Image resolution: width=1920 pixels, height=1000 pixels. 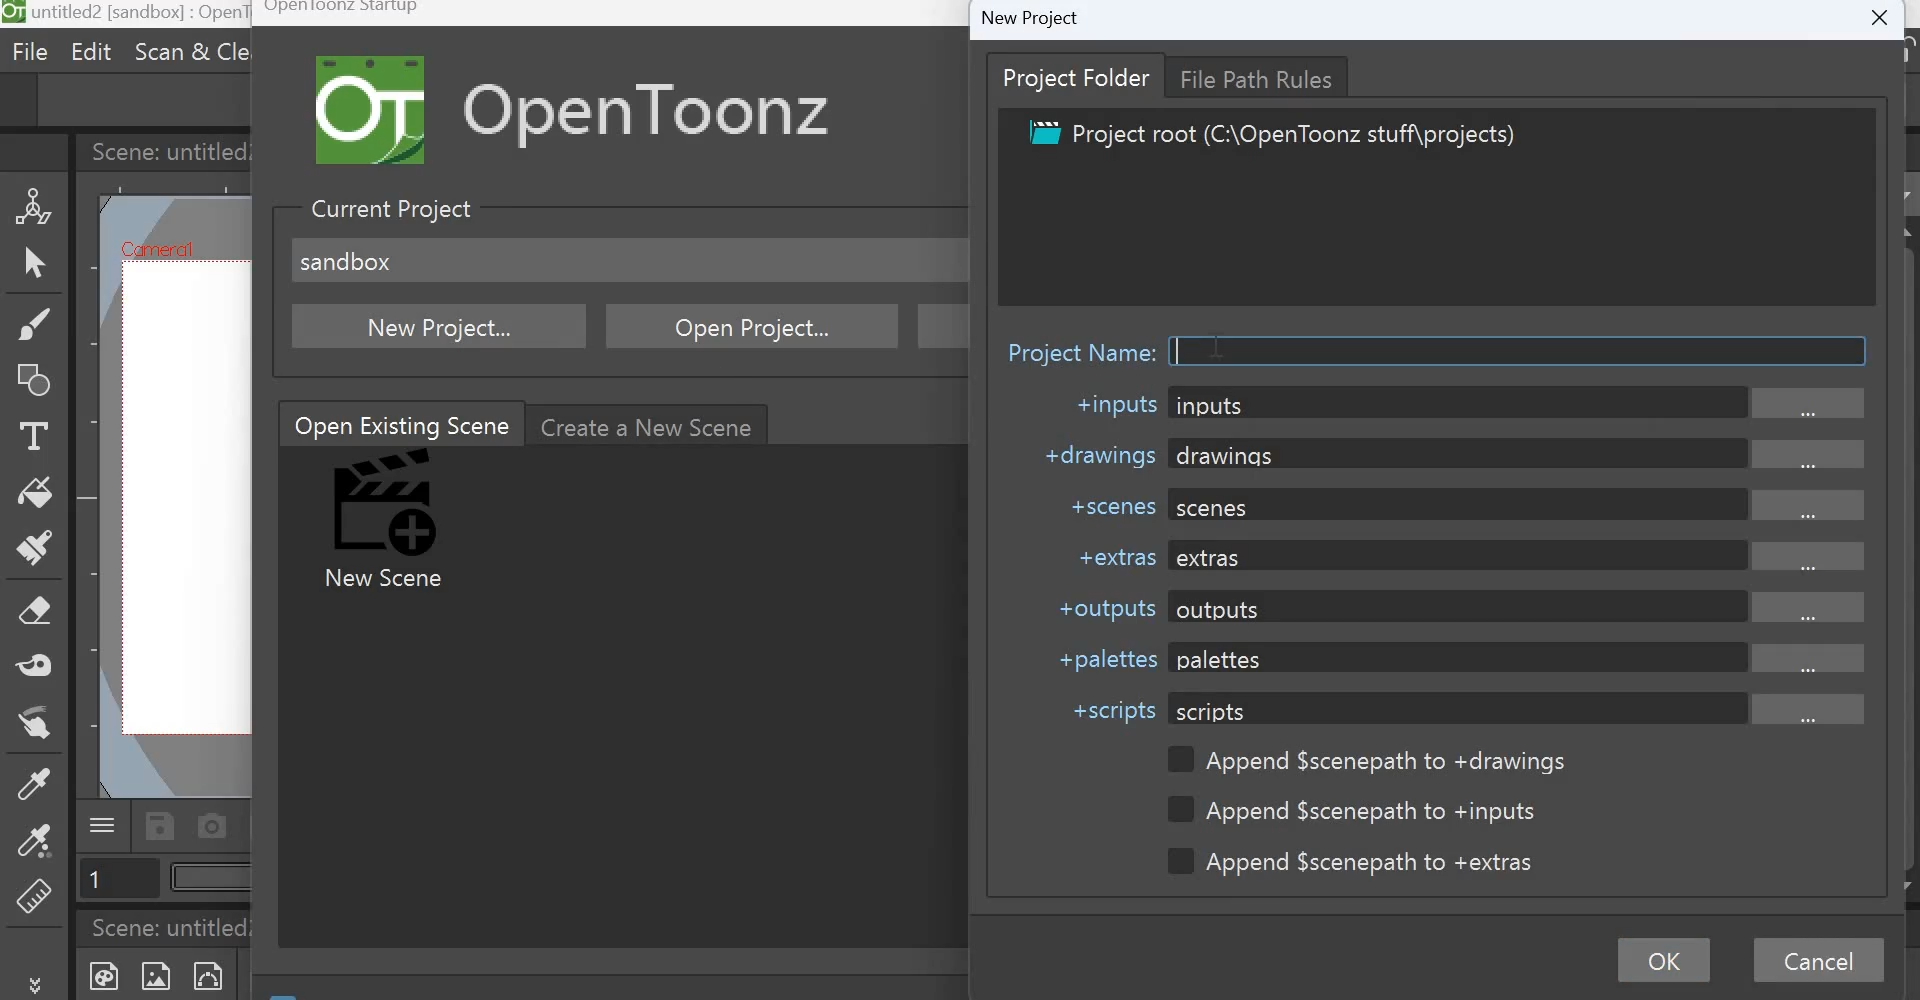 I want to click on Animate Tool, so click(x=35, y=204).